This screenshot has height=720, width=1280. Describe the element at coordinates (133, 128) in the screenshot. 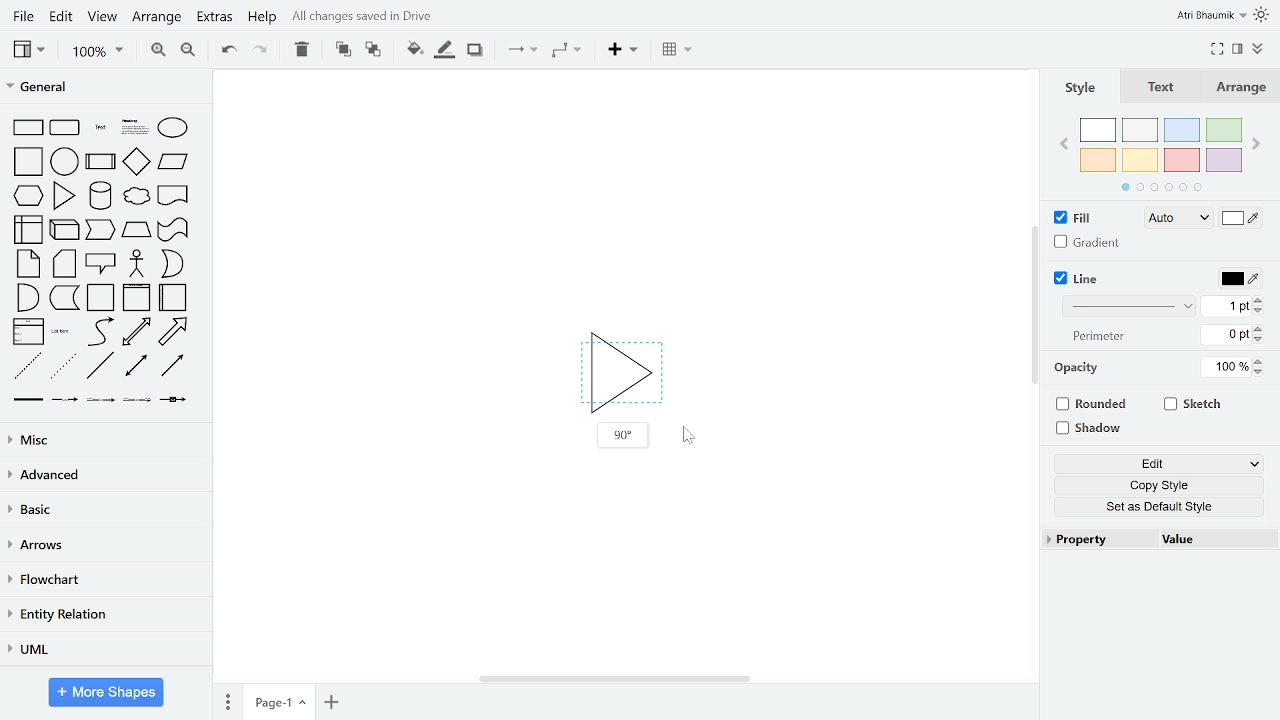

I see `heading` at that location.